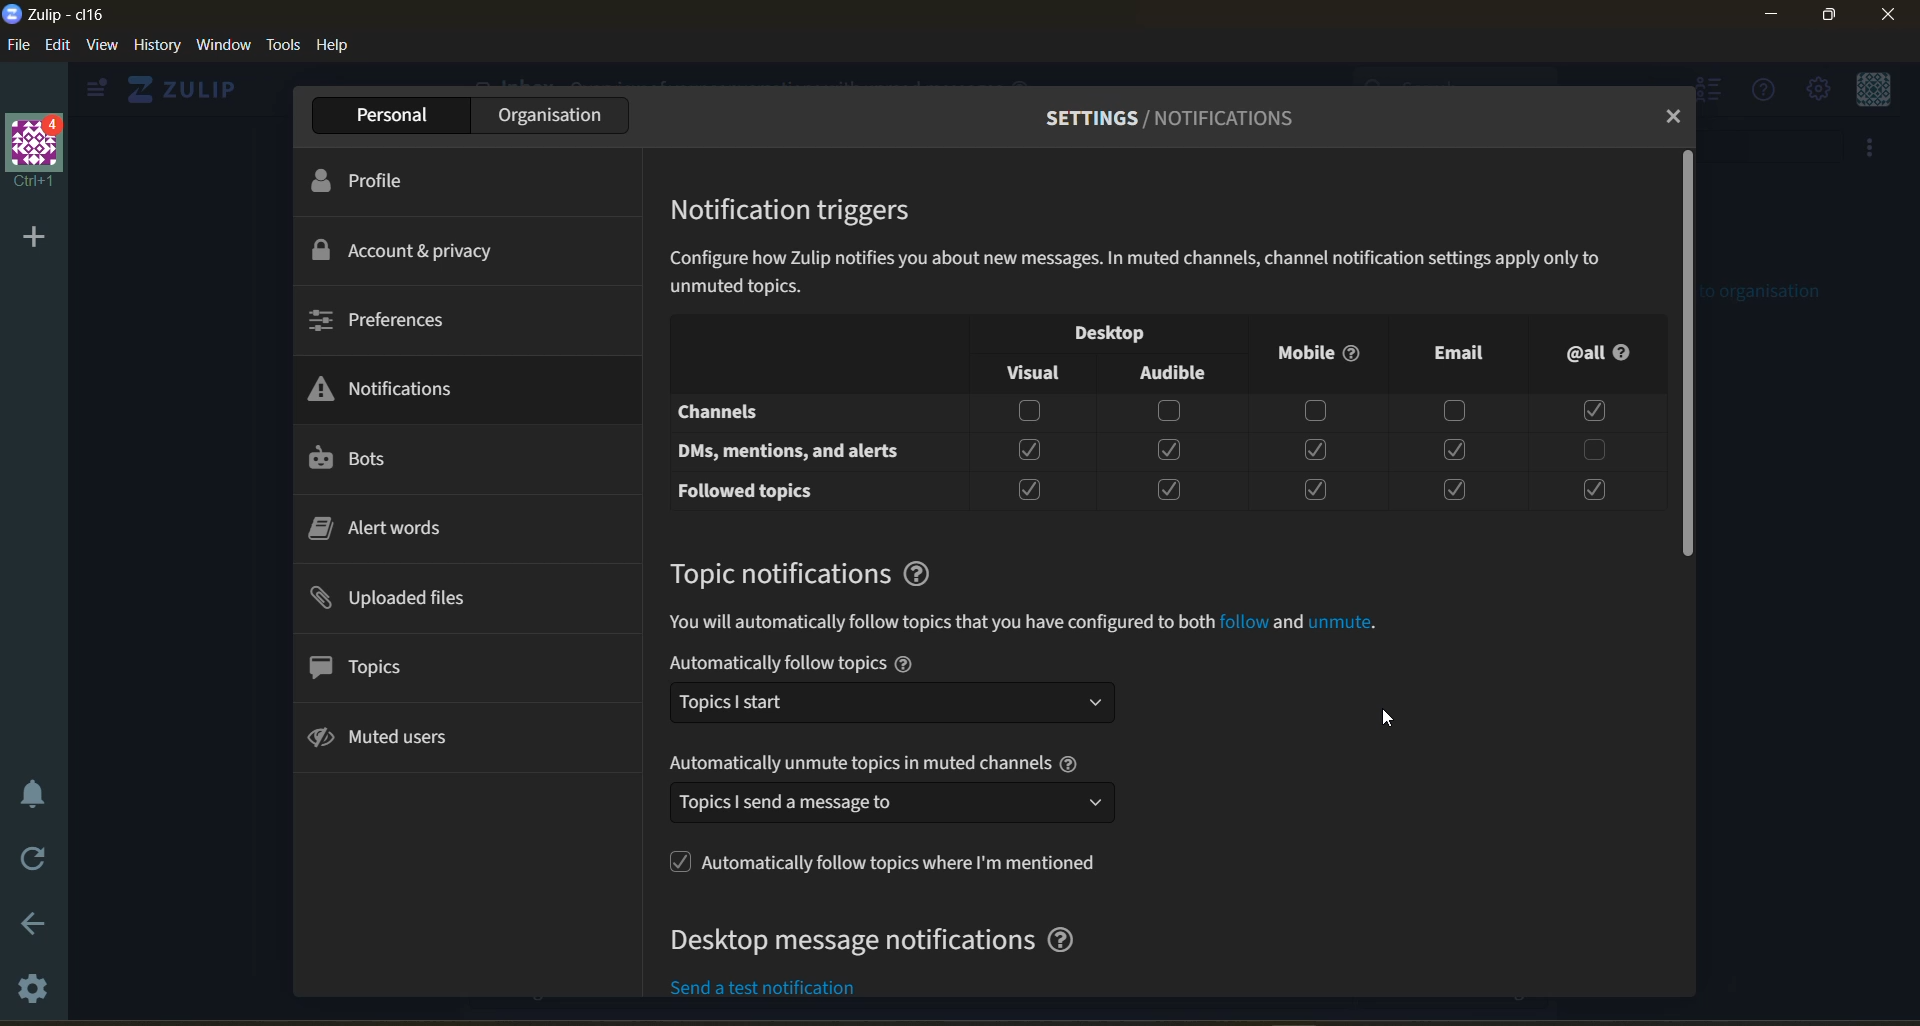 This screenshot has height=1026, width=1920. I want to click on Checkbox, so click(1030, 491).